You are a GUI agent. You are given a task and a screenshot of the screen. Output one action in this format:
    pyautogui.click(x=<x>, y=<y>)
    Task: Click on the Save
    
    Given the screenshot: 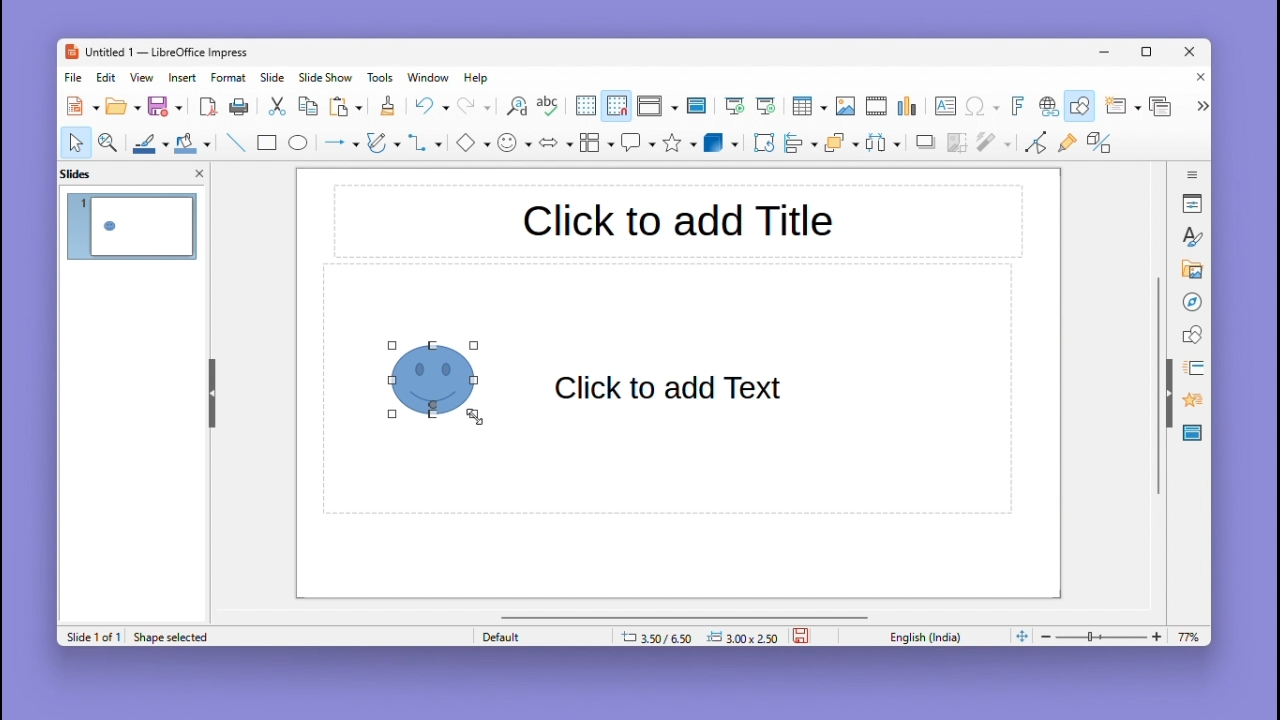 What is the action you would take?
    pyautogui.click(x=166, y=106)
    